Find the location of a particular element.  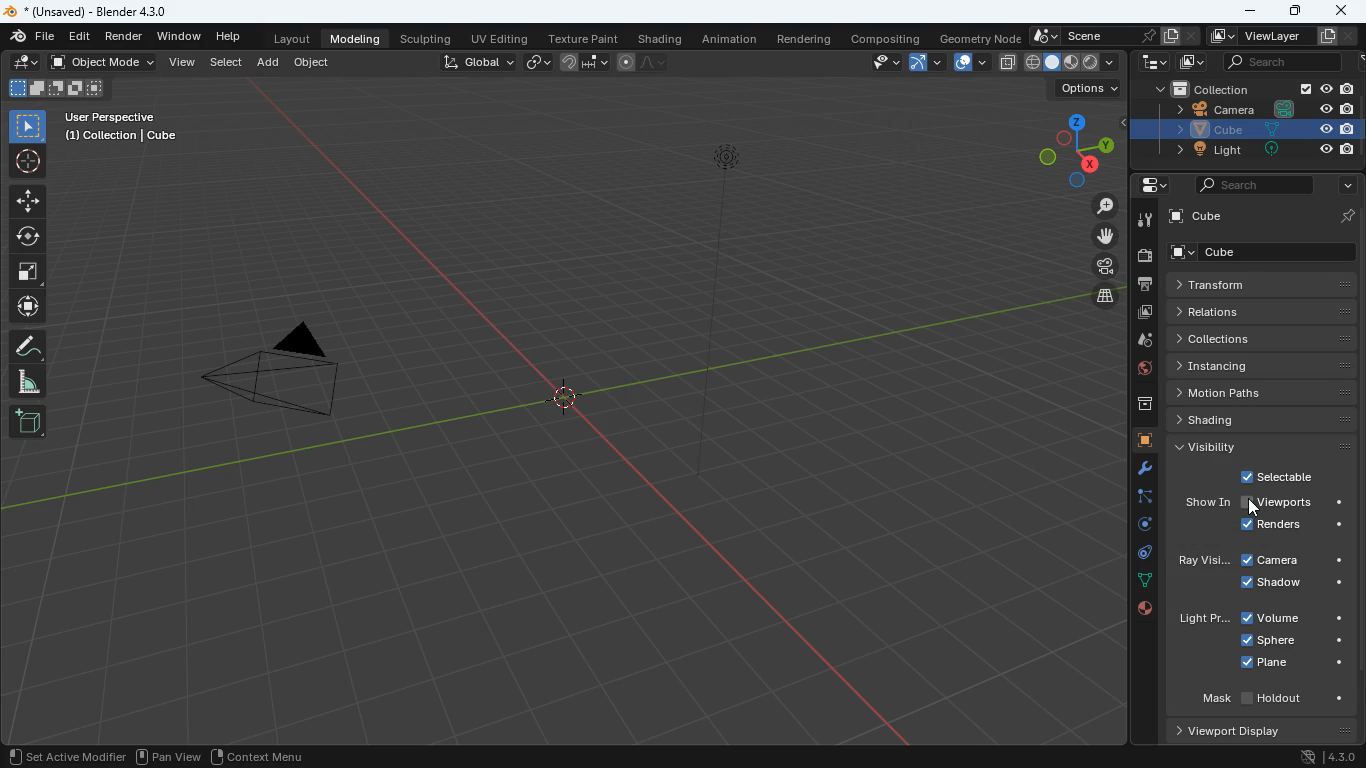

cube is located at coordinates (1242, 130).